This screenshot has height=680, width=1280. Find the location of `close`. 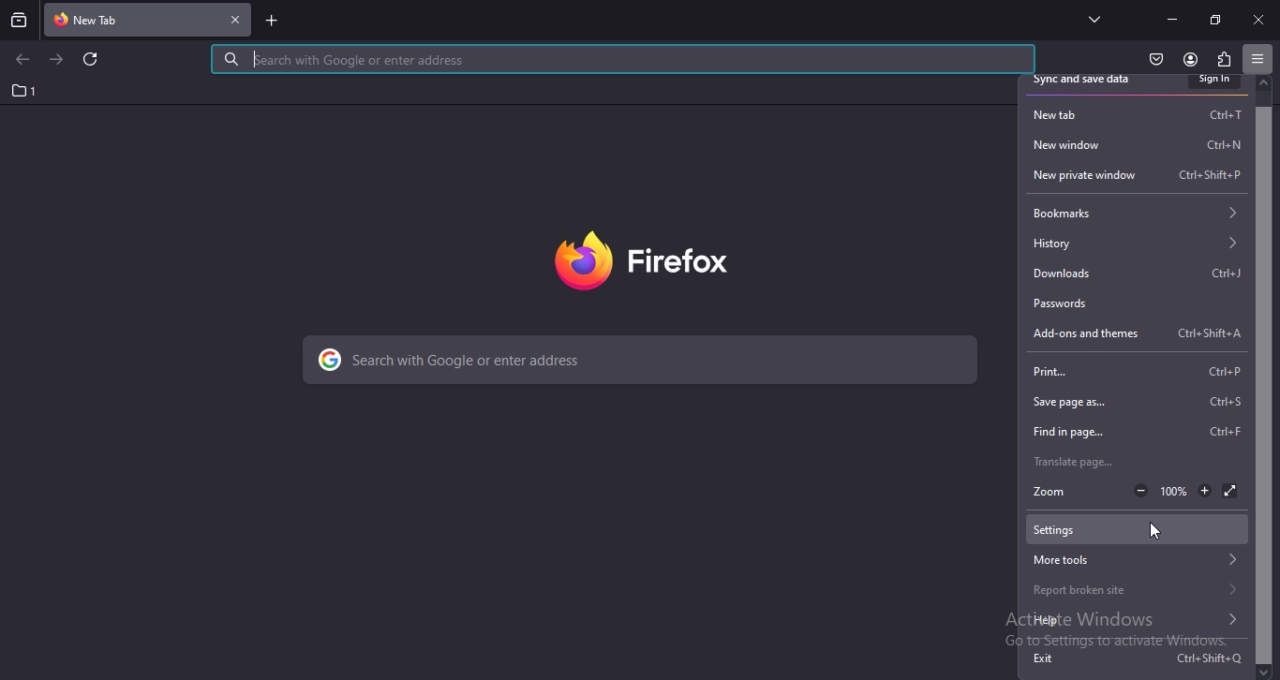

close is located at coordinates (1258, 22).